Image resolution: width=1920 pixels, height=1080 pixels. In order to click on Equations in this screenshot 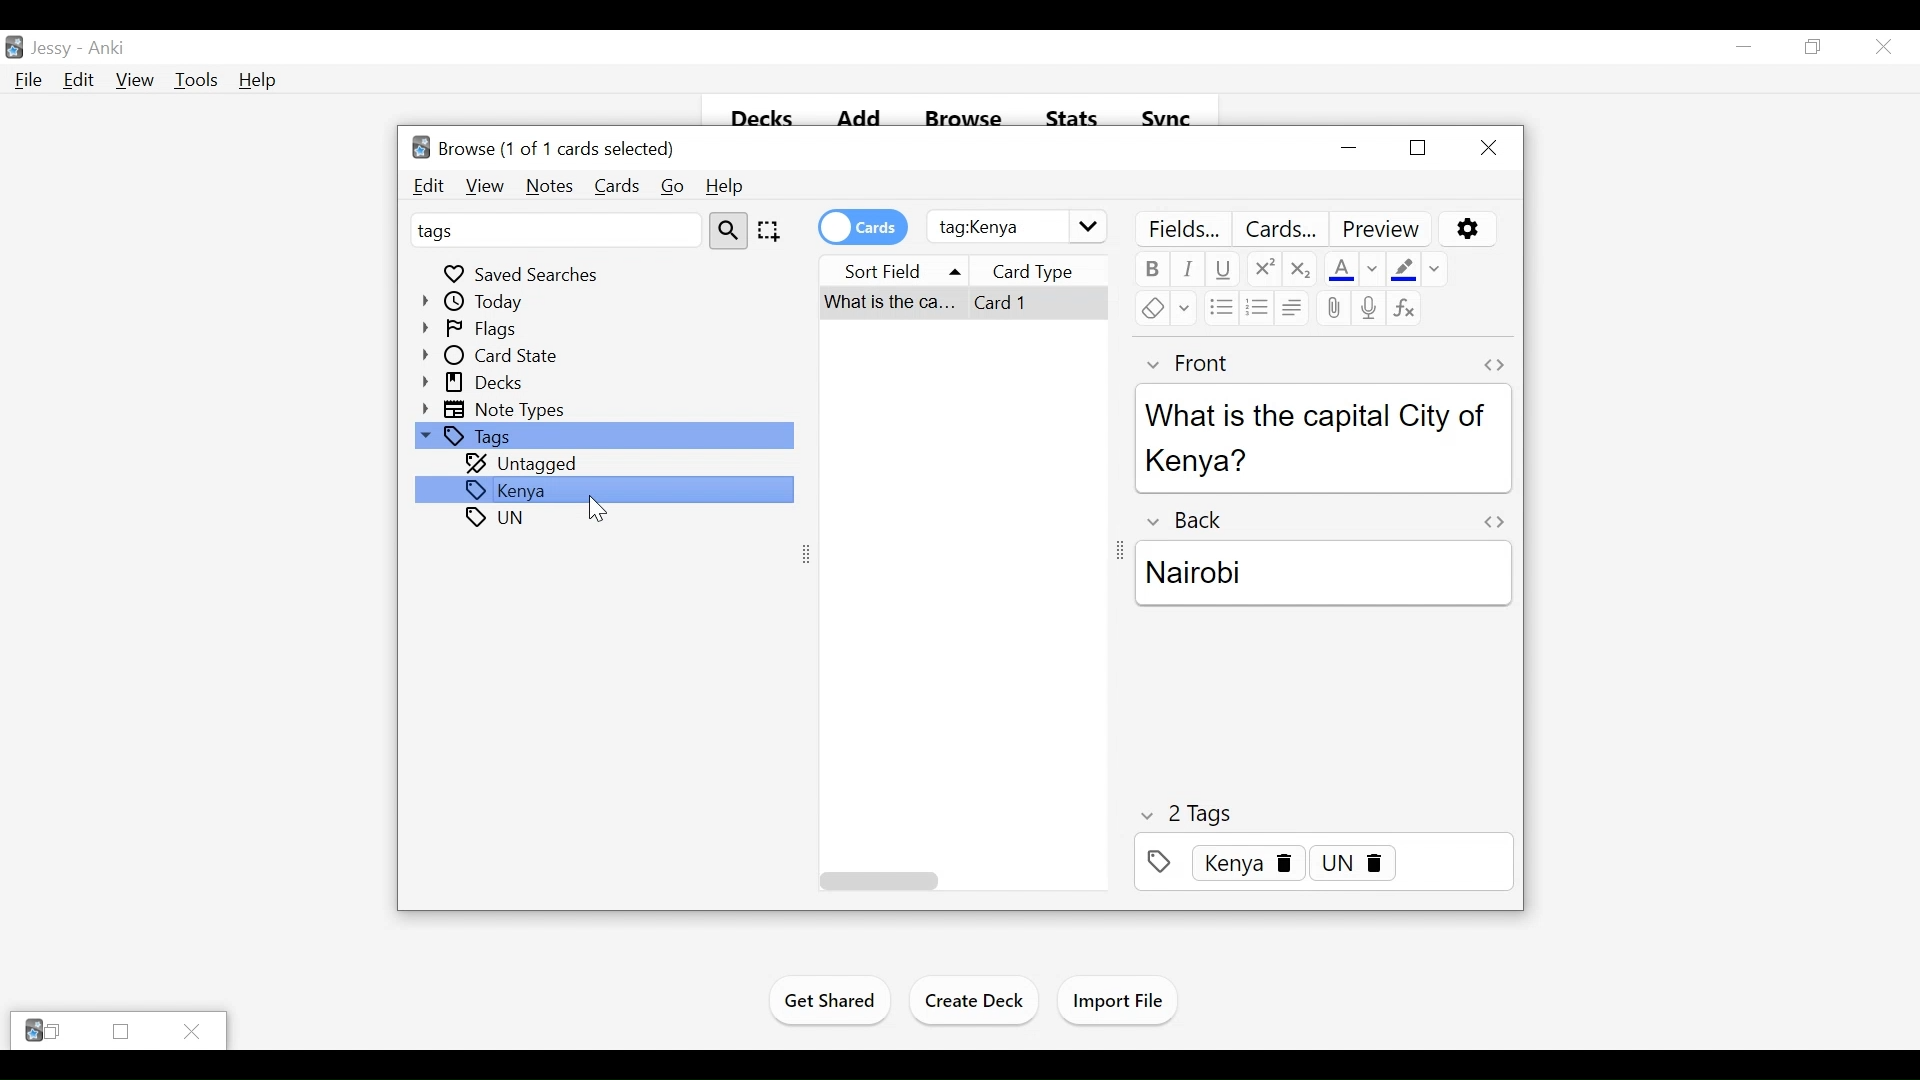, I will do `click(1405, 308)`.